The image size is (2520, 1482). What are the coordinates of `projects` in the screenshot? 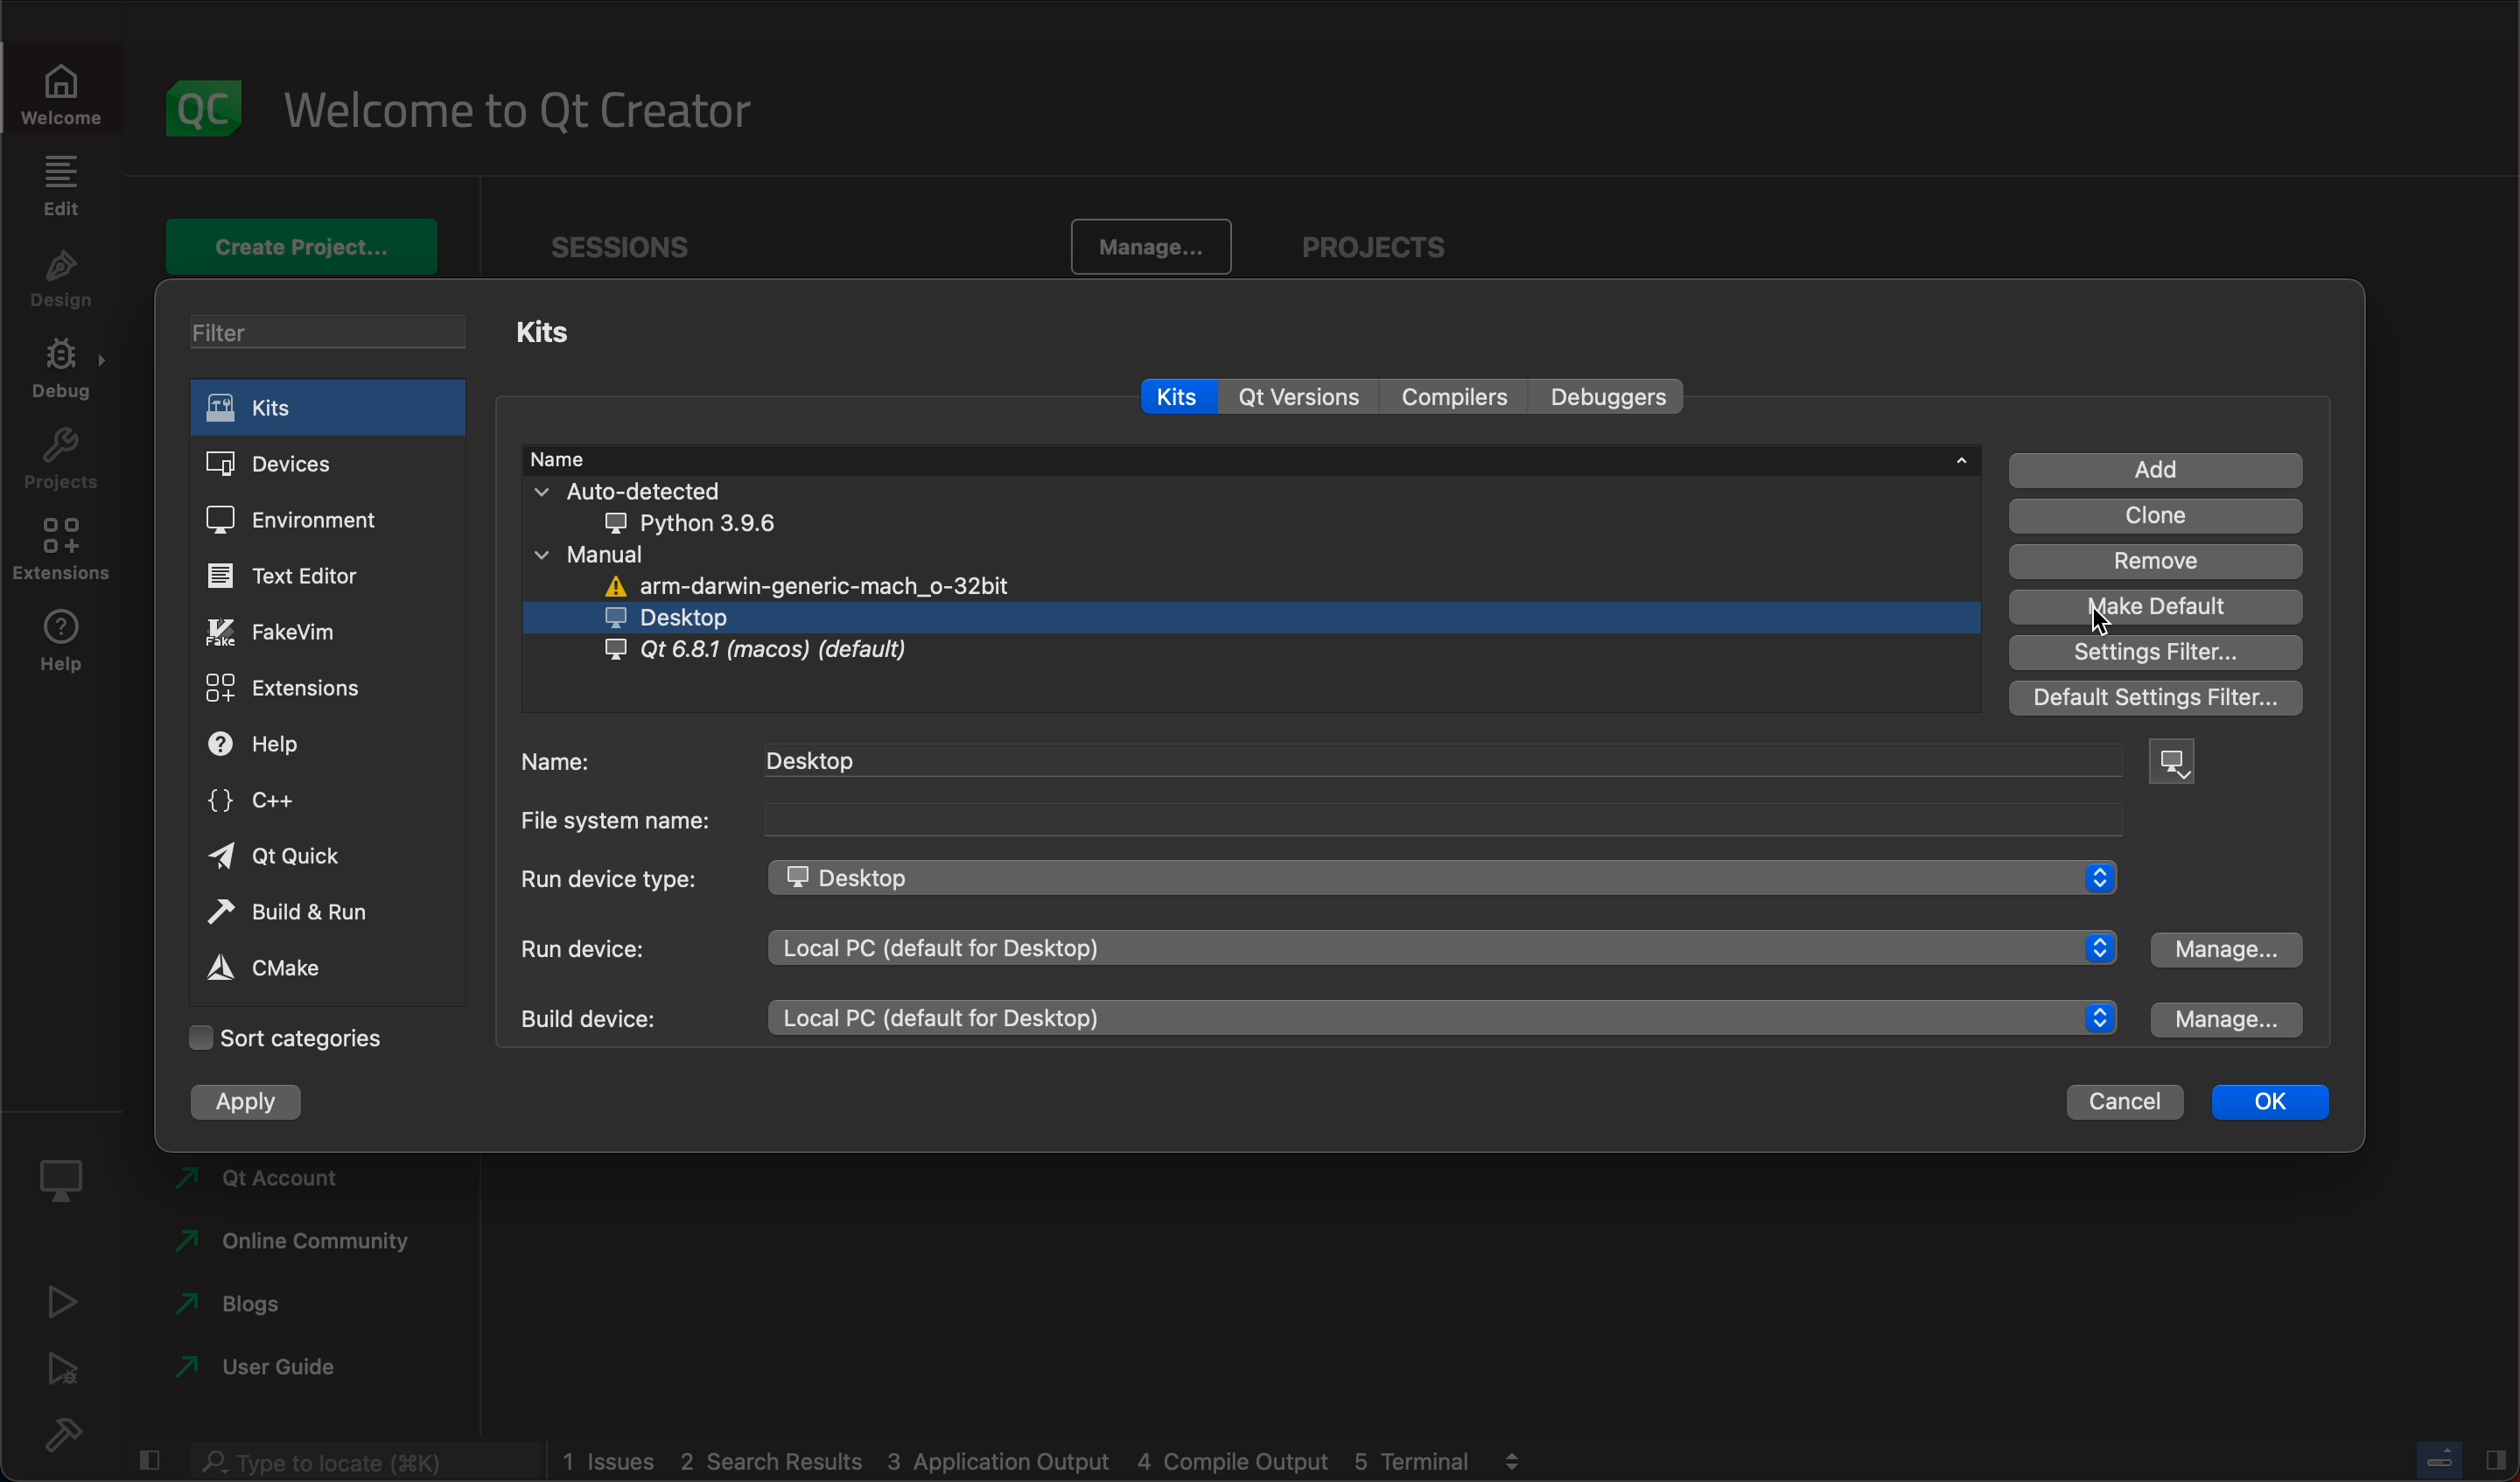 It's located at (1387, 237).